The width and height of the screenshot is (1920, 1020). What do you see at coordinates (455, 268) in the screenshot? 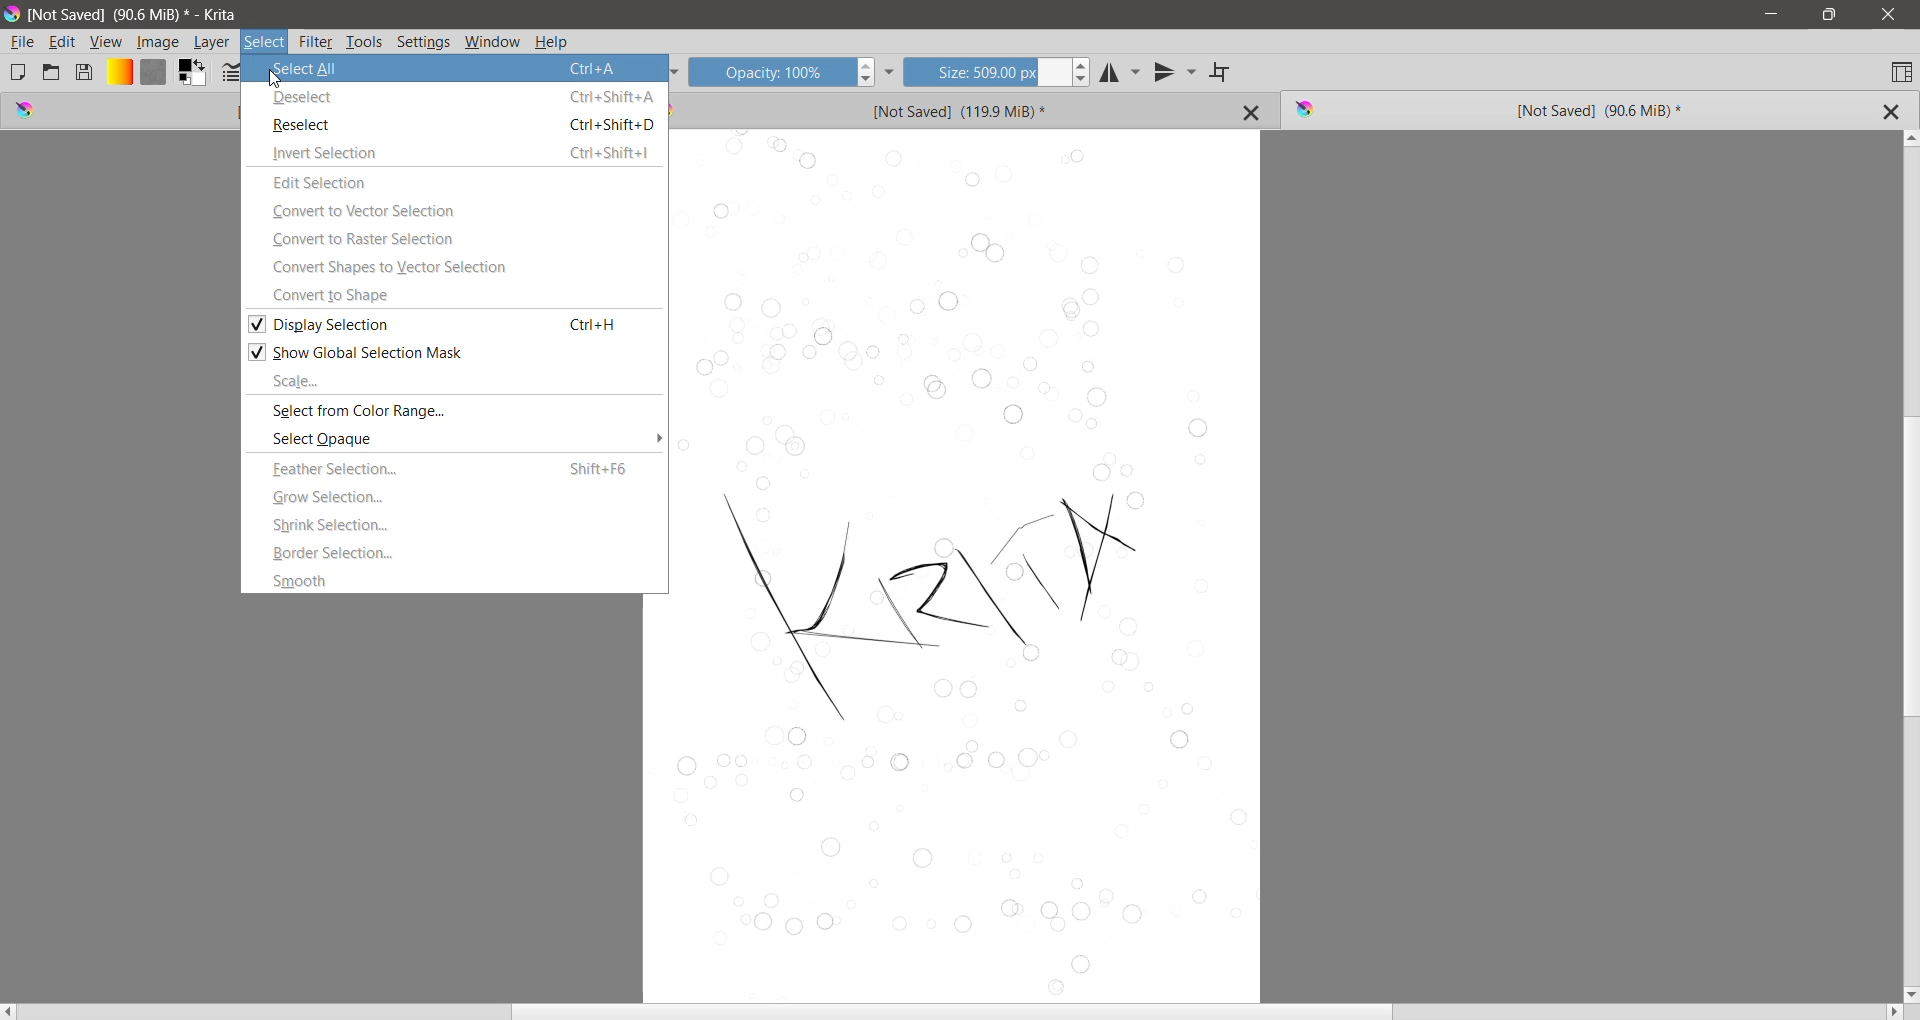
I see `Convert Shape to Vector Selection` at bounding box center [455, 268].